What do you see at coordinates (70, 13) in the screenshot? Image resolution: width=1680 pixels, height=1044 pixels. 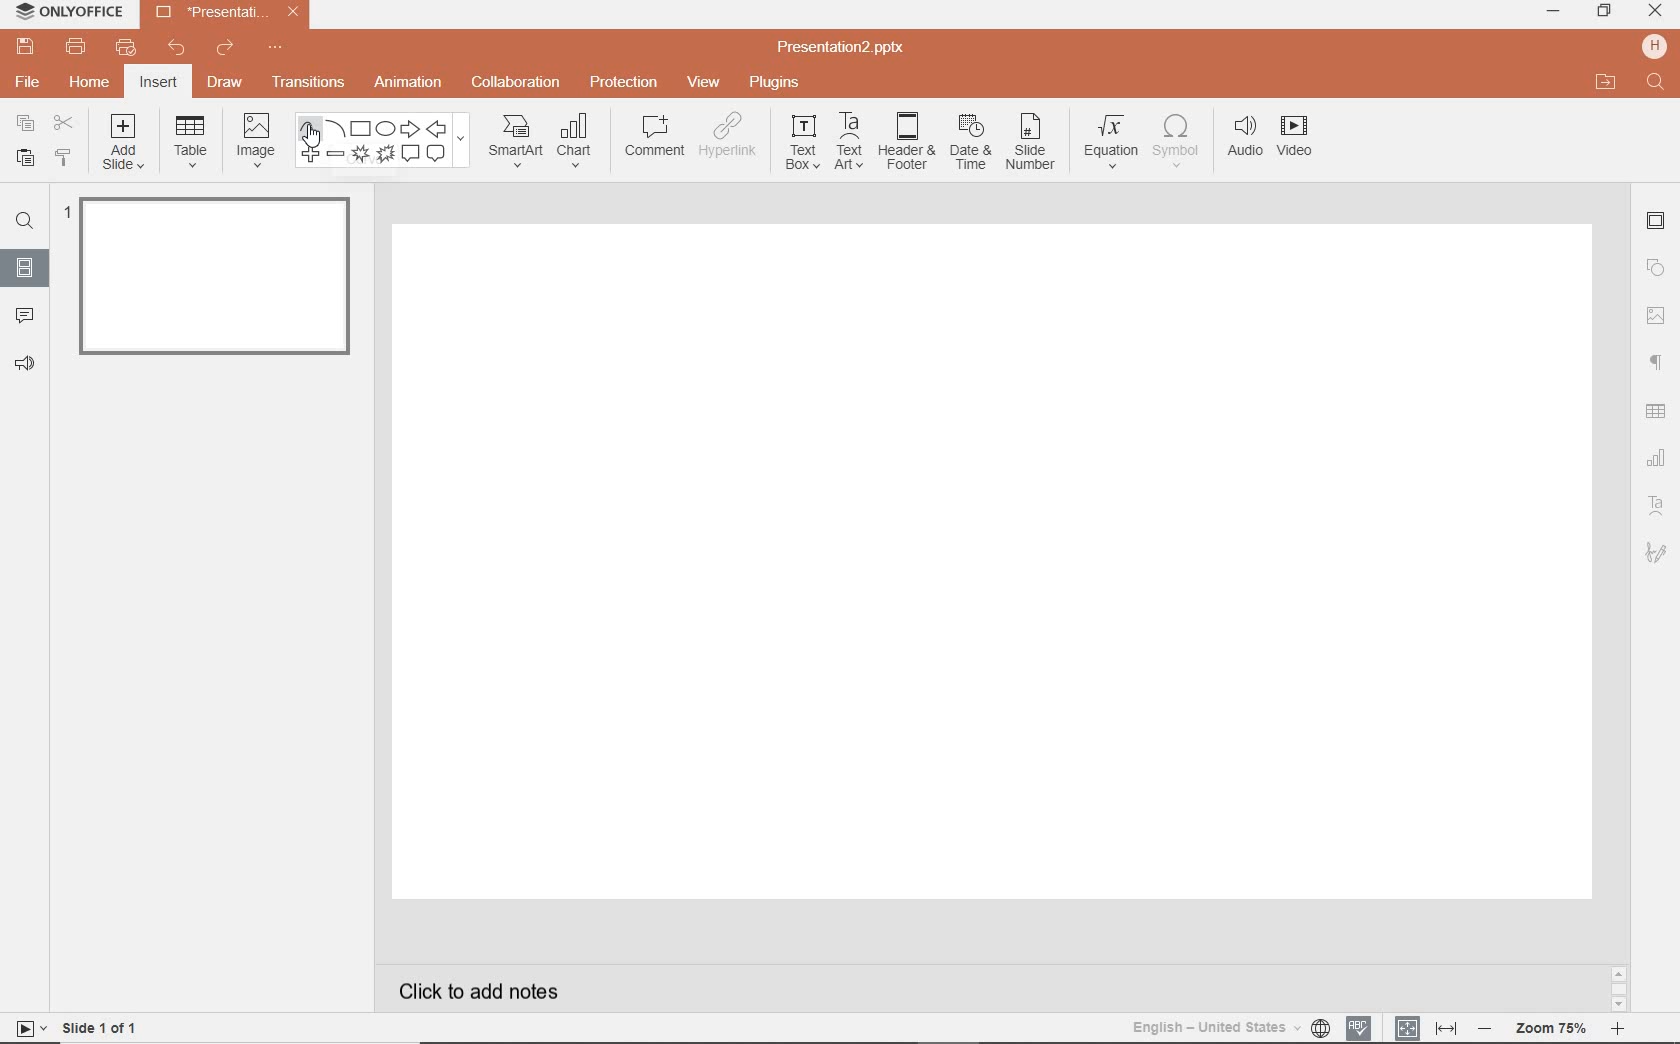 I see `ONLYOFFICE` at bounding box center [70, 13].